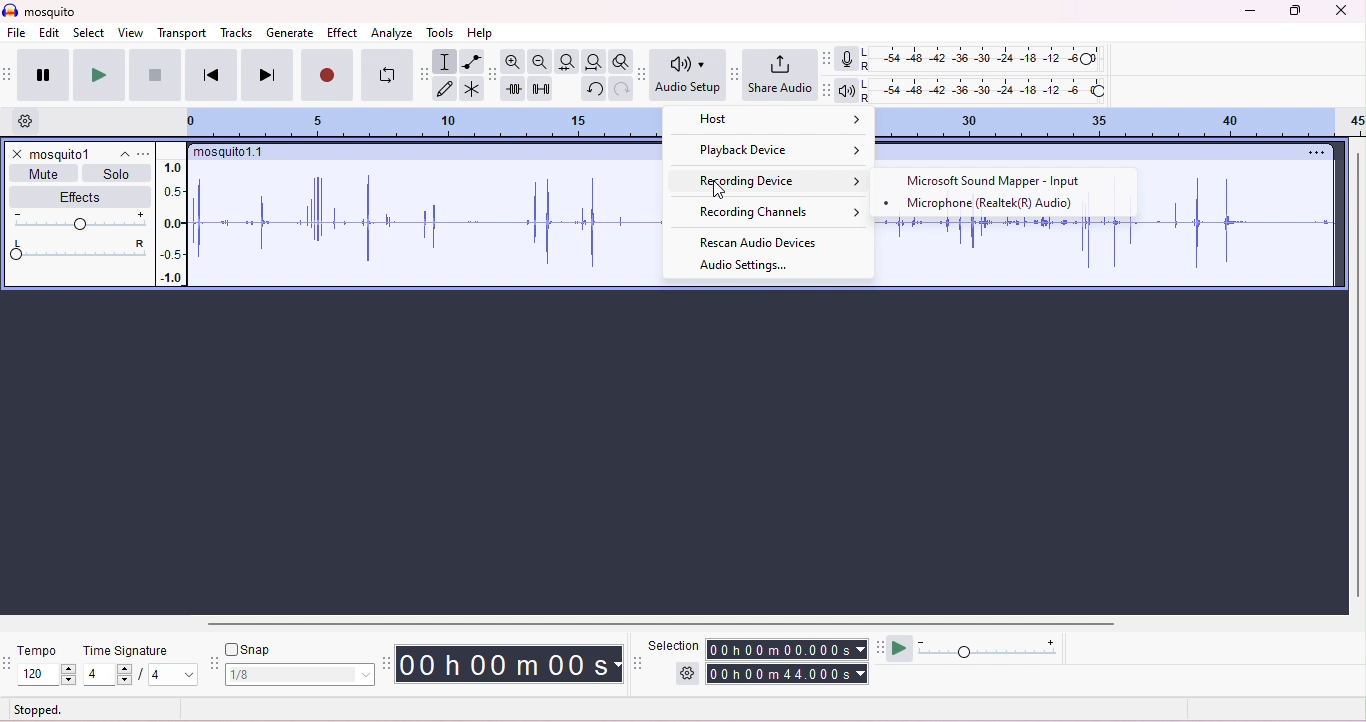 Image resolution: width=1366 pixels, height=722 pixels. I want to click on microphone (realtek(R) Audio), so click(984, 204).